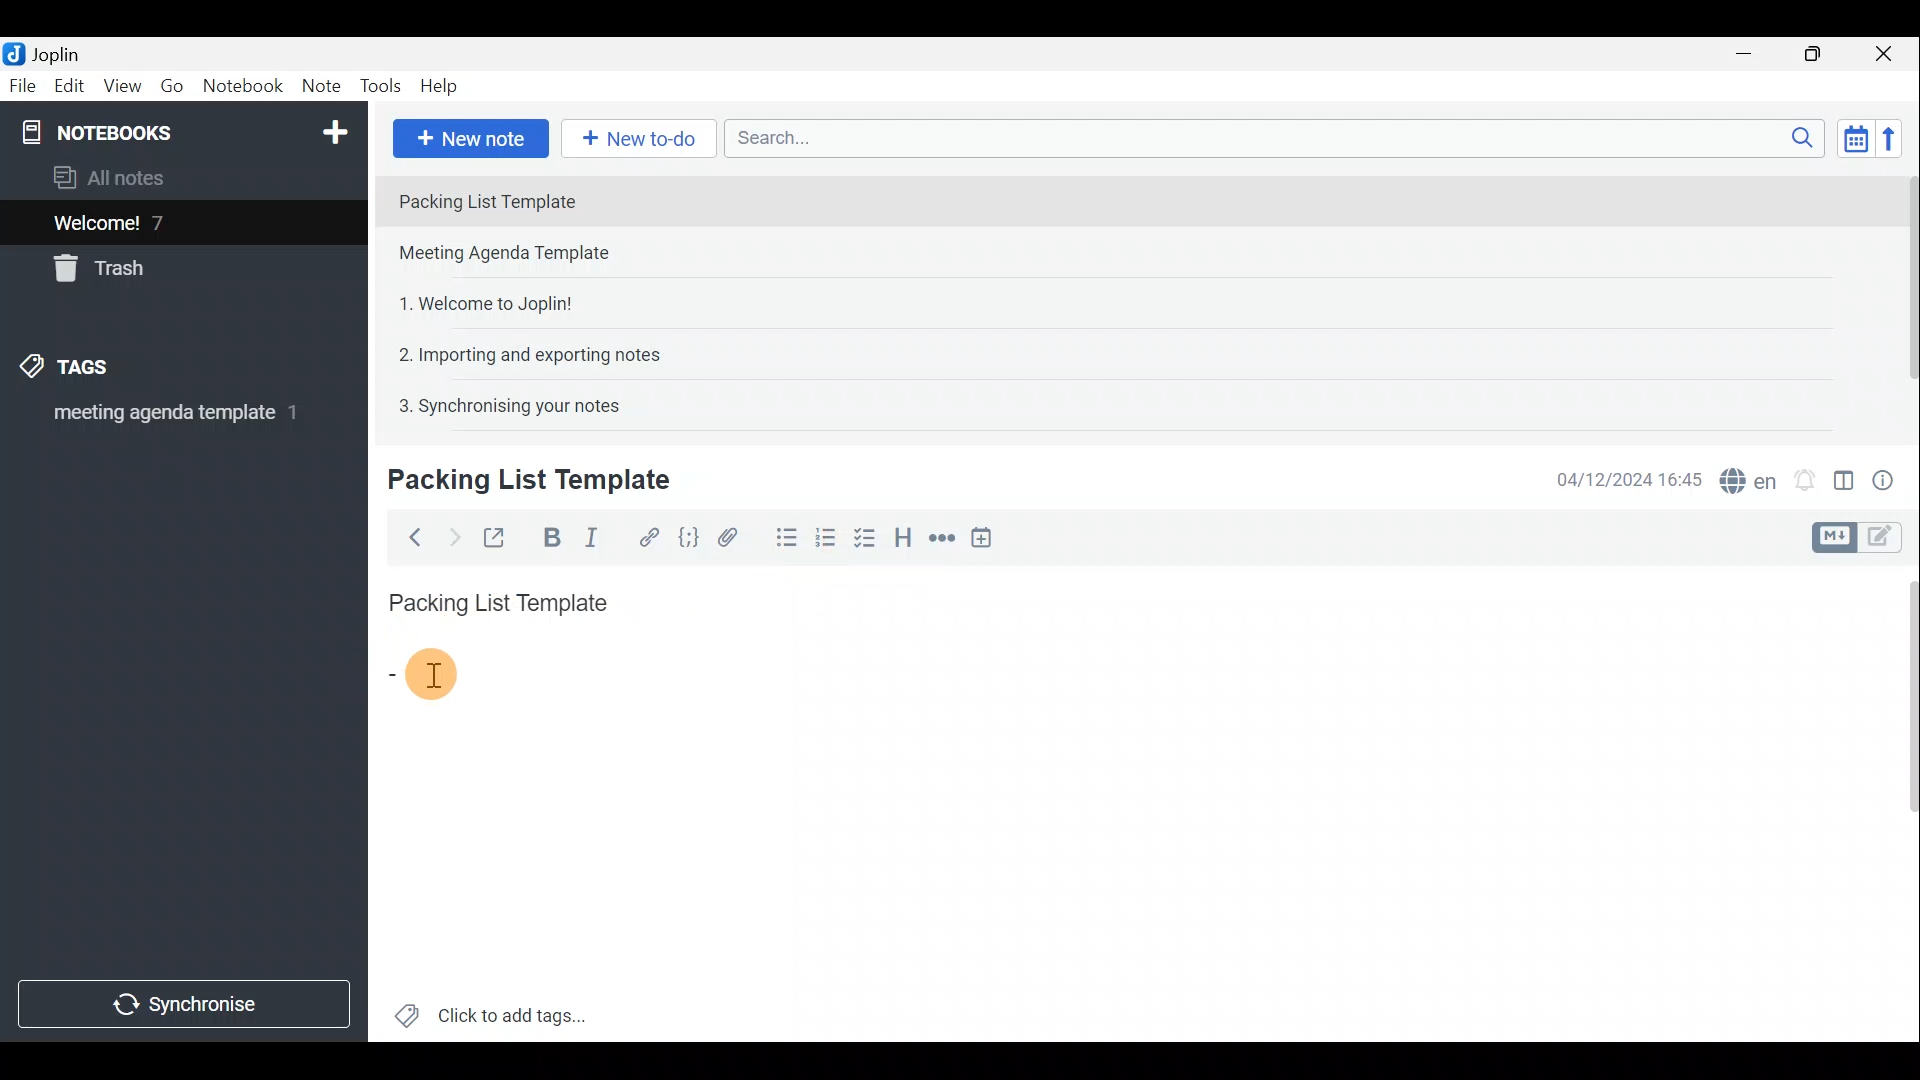 The height and width of the screenshot is (1080, 1920). Describe the element at coordinates (1843, 474) in the screenshot. I see `Toggle editor layout` at that location.